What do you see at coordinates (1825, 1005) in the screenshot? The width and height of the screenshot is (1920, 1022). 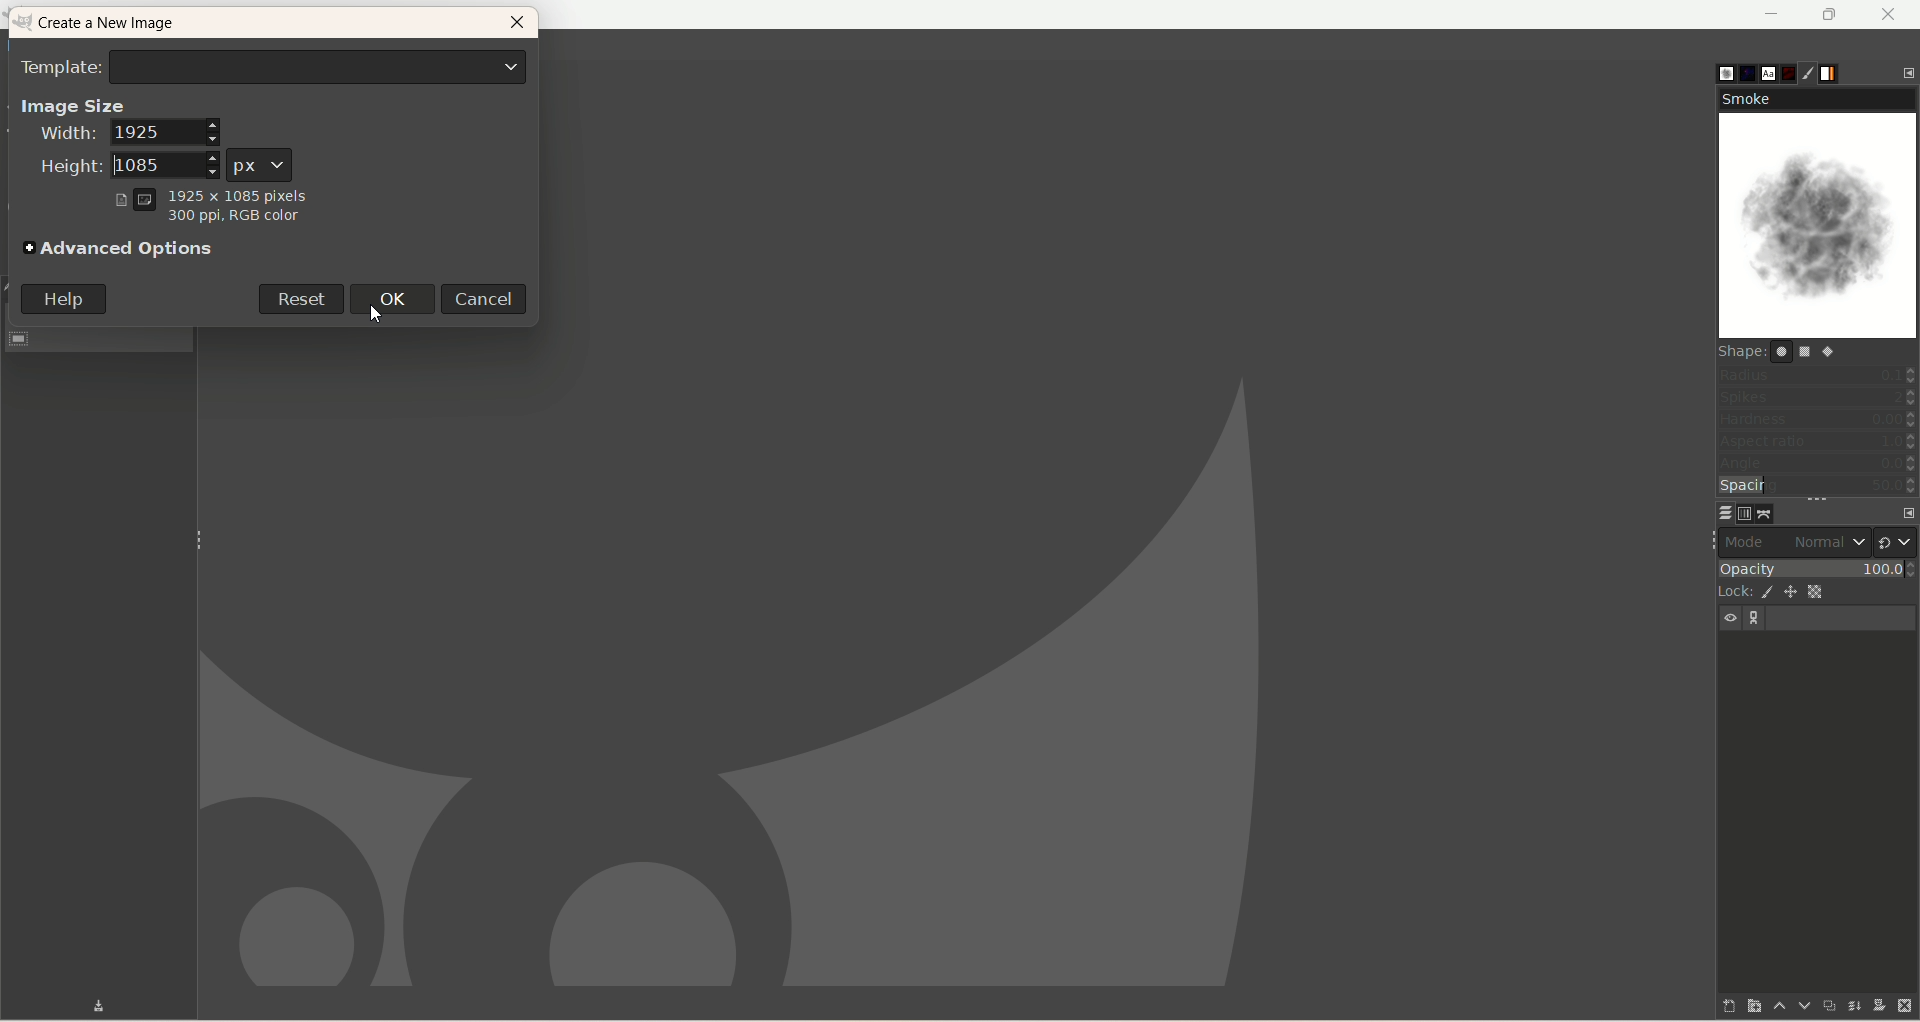 I see `duplicate layer` at bounding box center [1825, 1005].